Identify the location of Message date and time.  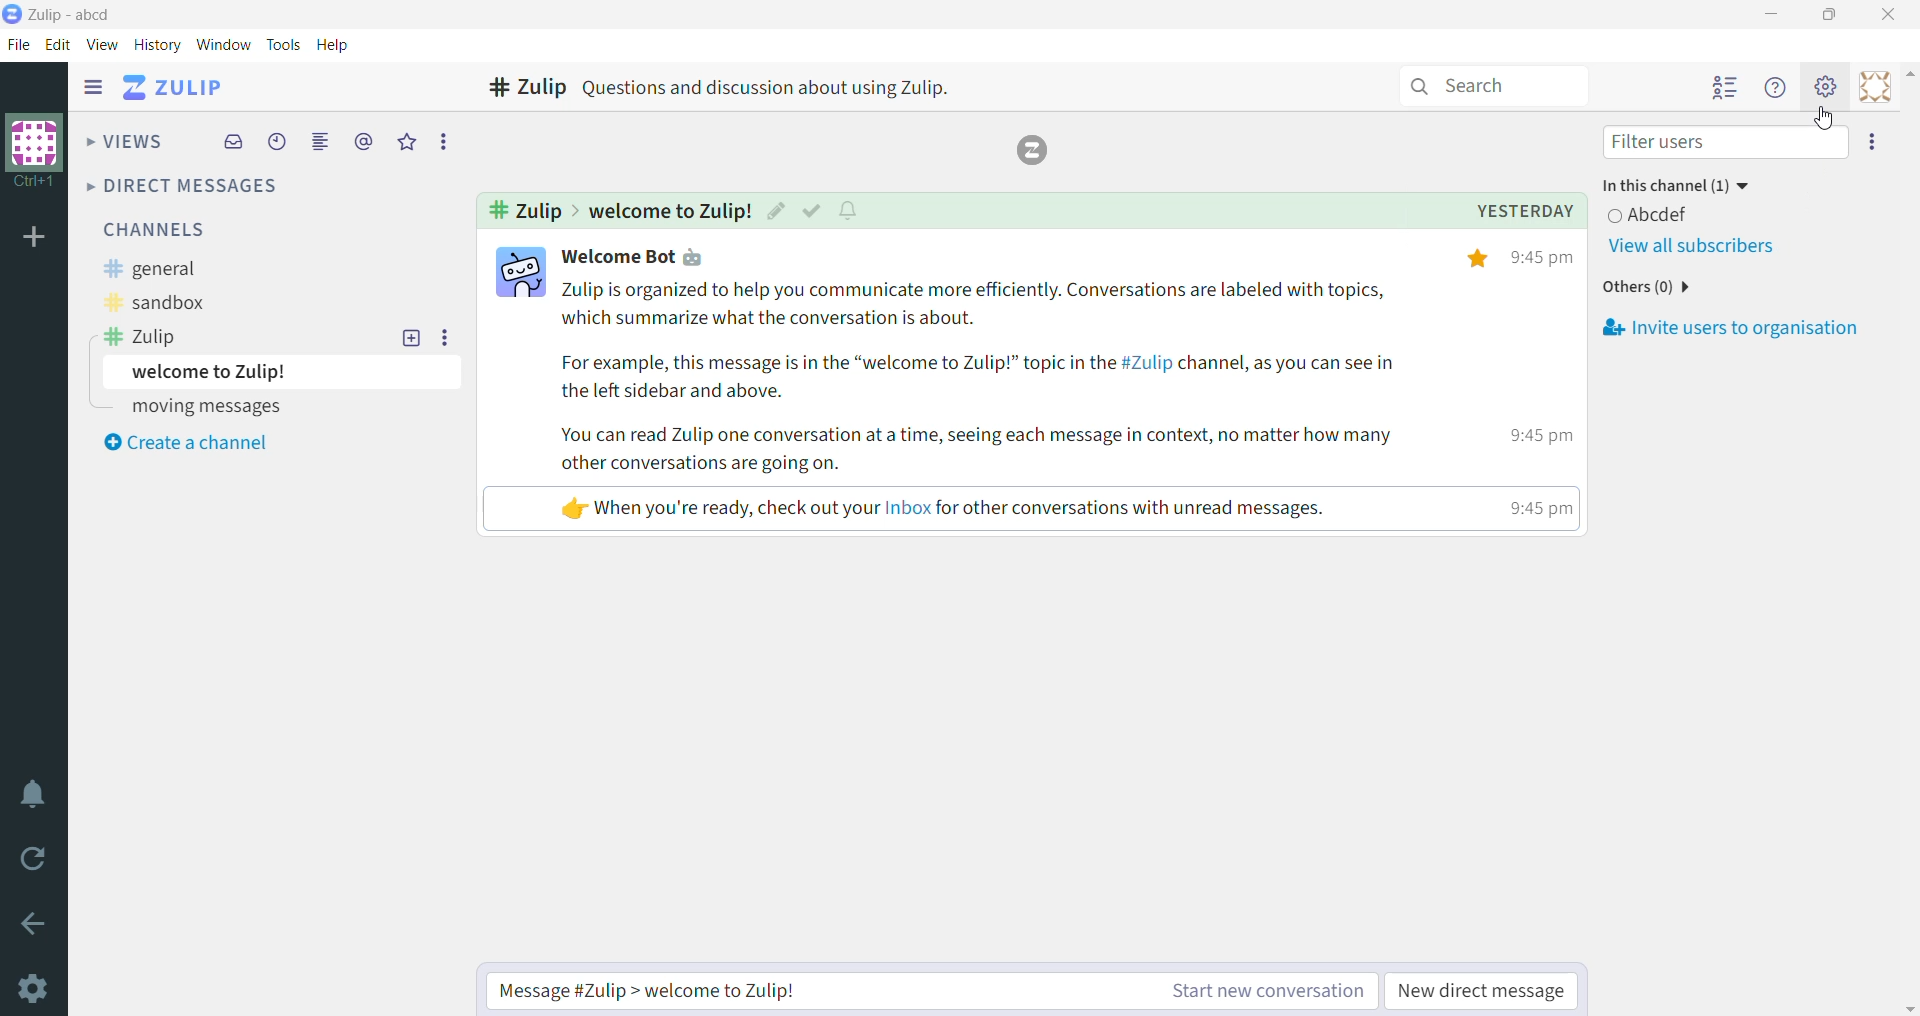
(1495, 211).